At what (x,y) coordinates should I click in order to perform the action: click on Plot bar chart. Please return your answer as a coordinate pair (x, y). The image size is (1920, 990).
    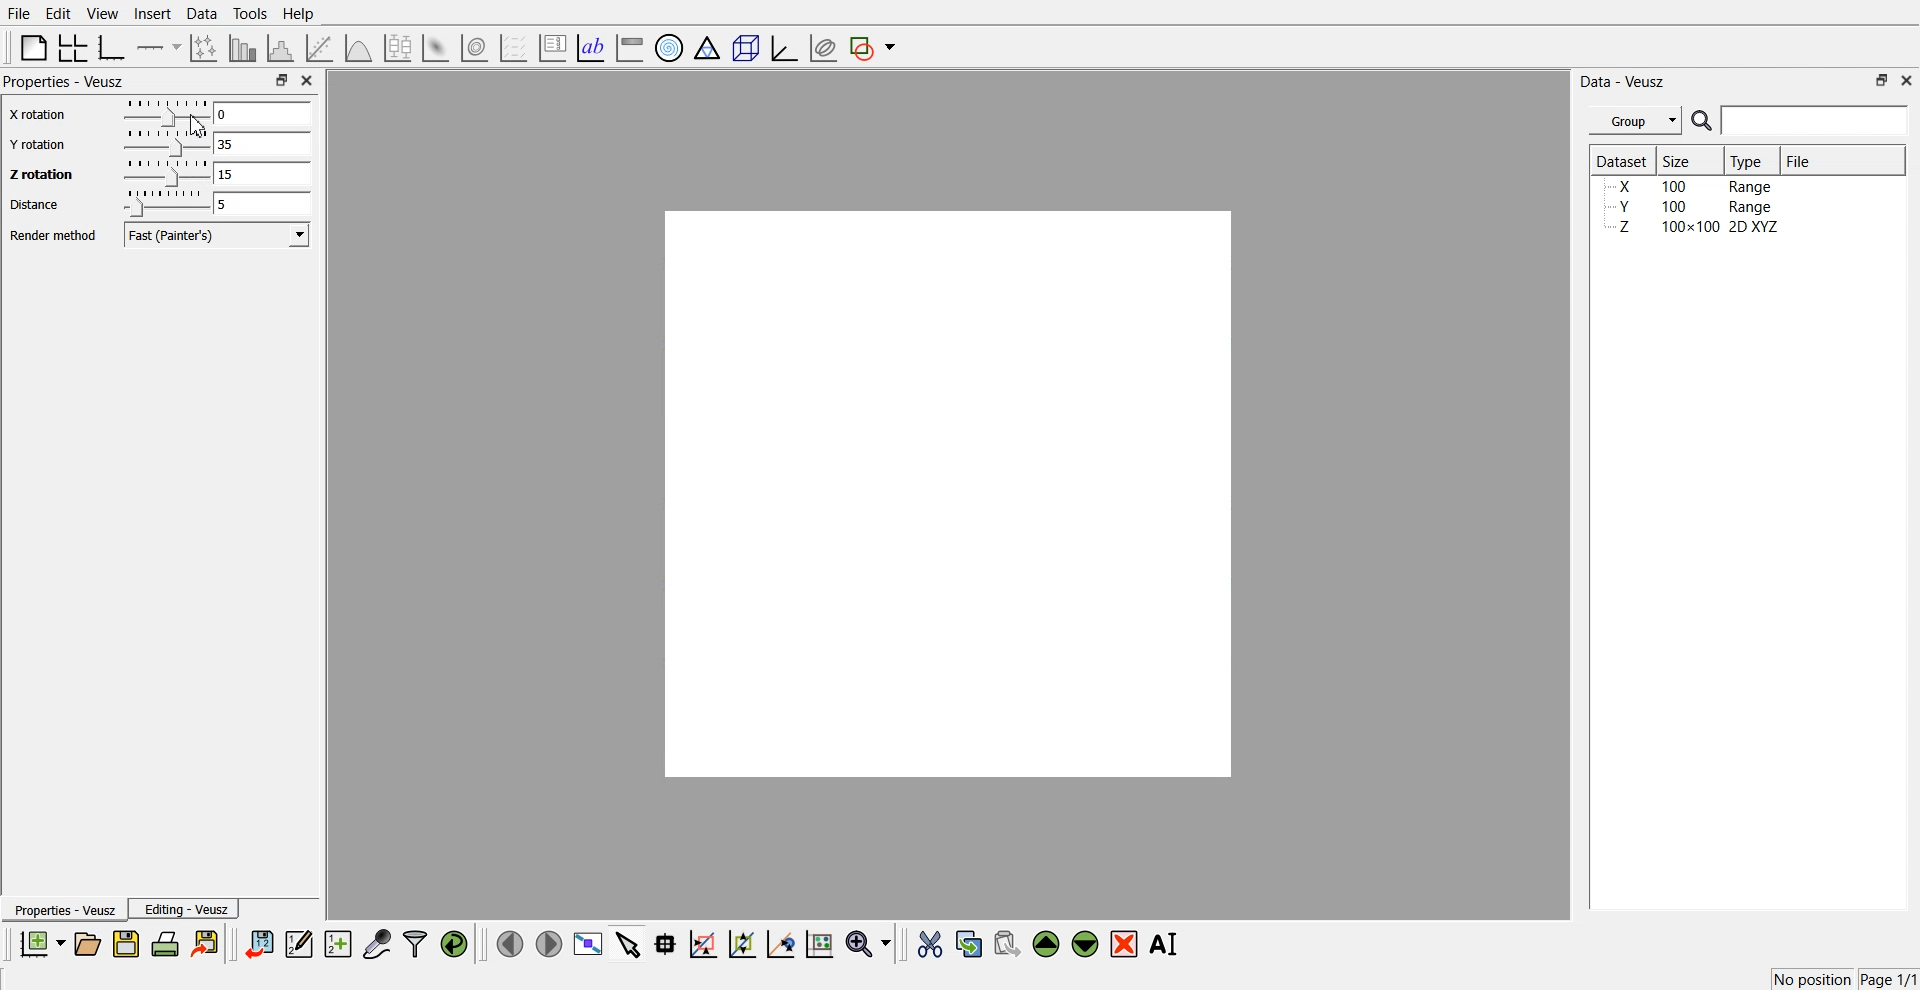
    Looking at the image, I should click on (242, 48).